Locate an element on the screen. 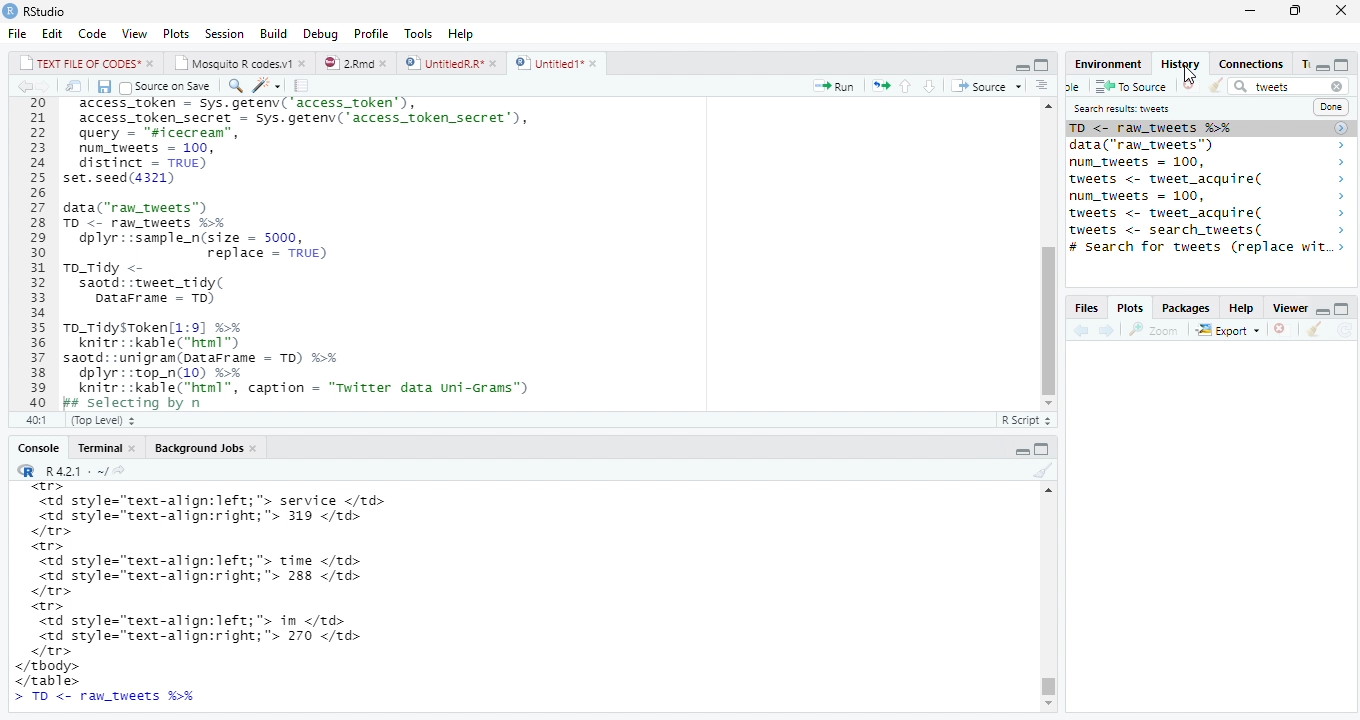  20 access_token - Sys.getenv('access_token’),
21 access_token_secret - sys.getenv( access_token secret’),
22 query - "sicecrean”,

23 num_tweets = 100,

24 distinct = TRUE)

25 set.seed(4321)

26

27 data("raw_tweets")

28 TD <- raw tweets H¥

29 dplyr::sample_n(size = 5000,

30 replace = TRUE)

31 To_Tidy <-

32 saotd::tweet_tidy(

33 Datarrame - TD)

34

35 To_TidysToken[1:9] %%

36 knitr::kable("html™)

37 saotd: :unigram(pataFrame = TD) %>%

38 dplyr::top_n(10) %%

39 knitr::kable("html”, caption = "Twitter data uni-Grams")
40 Bs selecting bv n is located at coordinates (303, 266).